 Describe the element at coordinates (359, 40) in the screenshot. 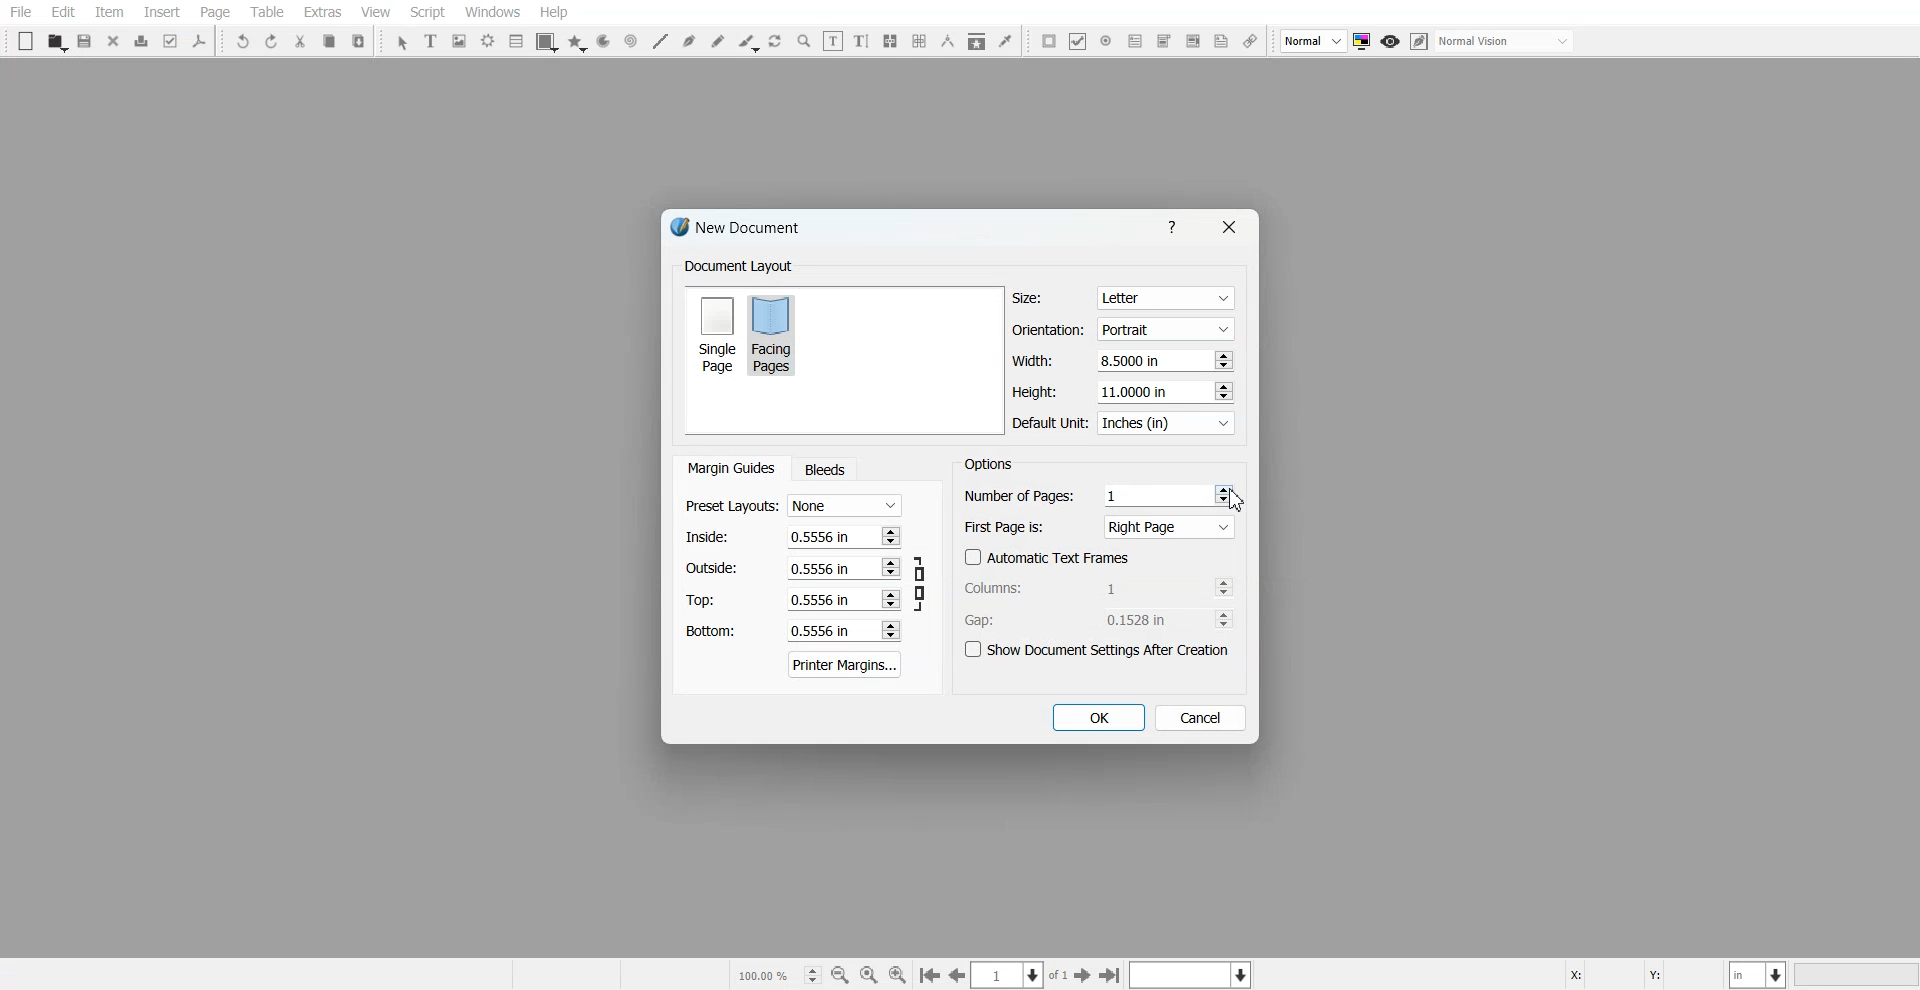

I see `Paste` at that location.